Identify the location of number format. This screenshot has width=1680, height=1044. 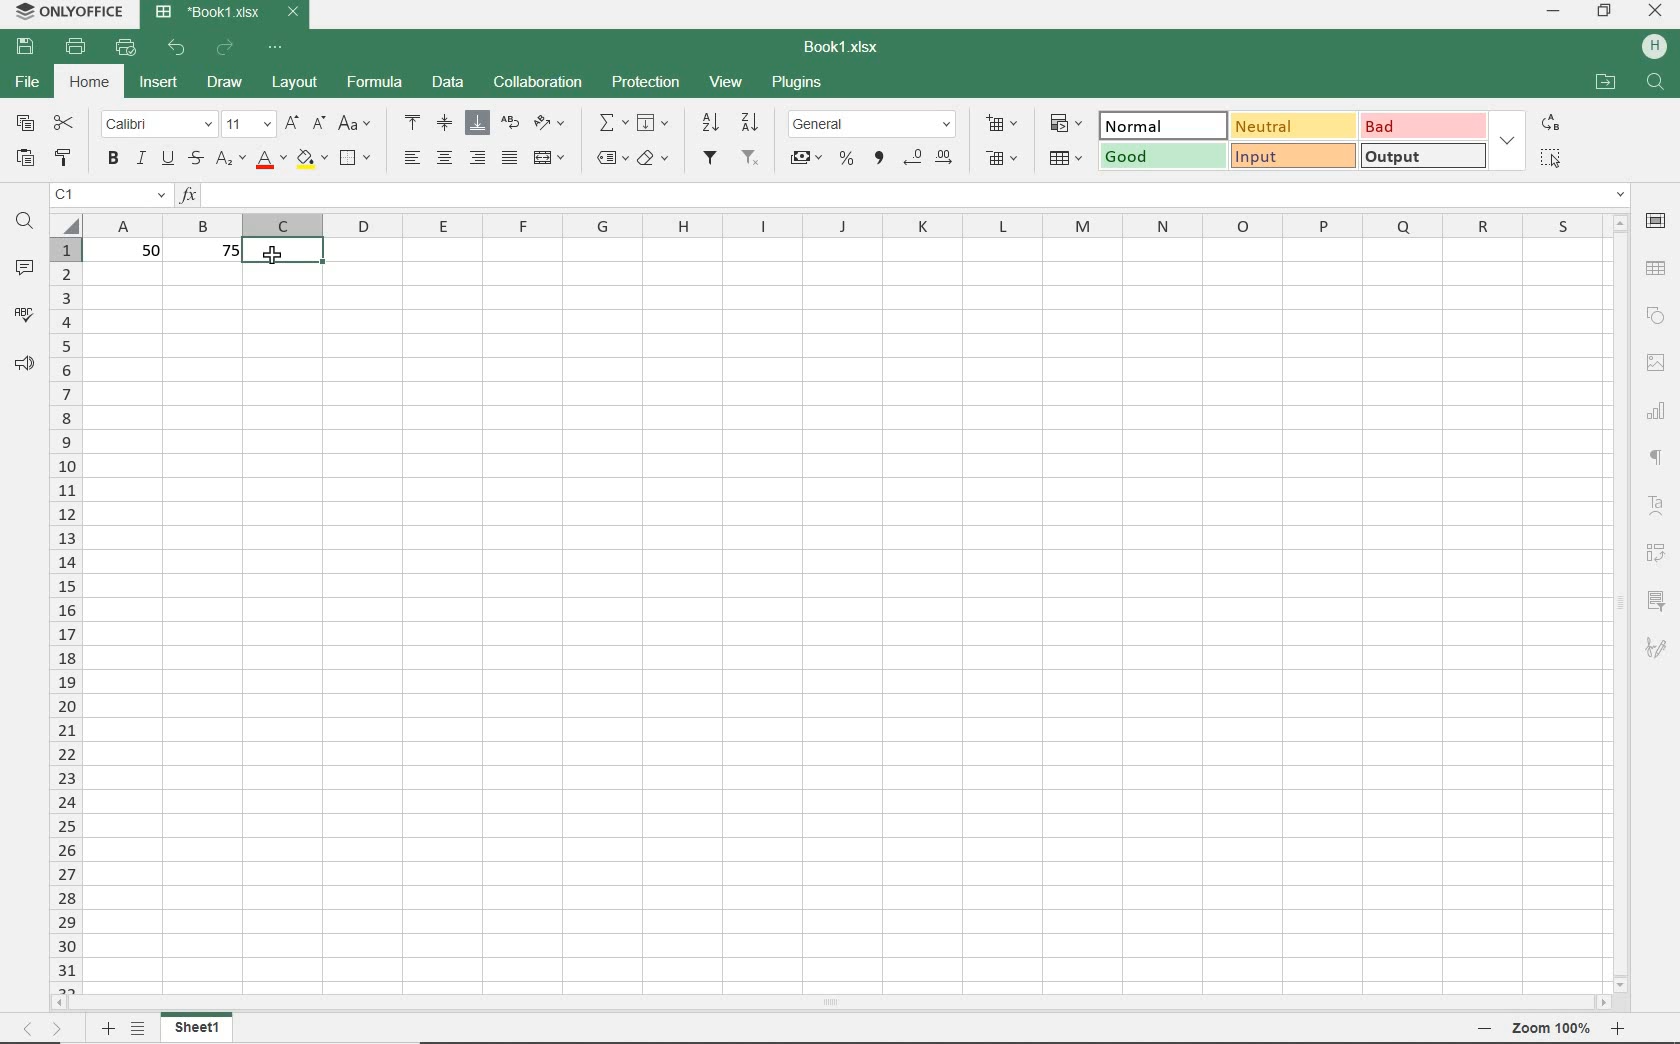
(871, 122).